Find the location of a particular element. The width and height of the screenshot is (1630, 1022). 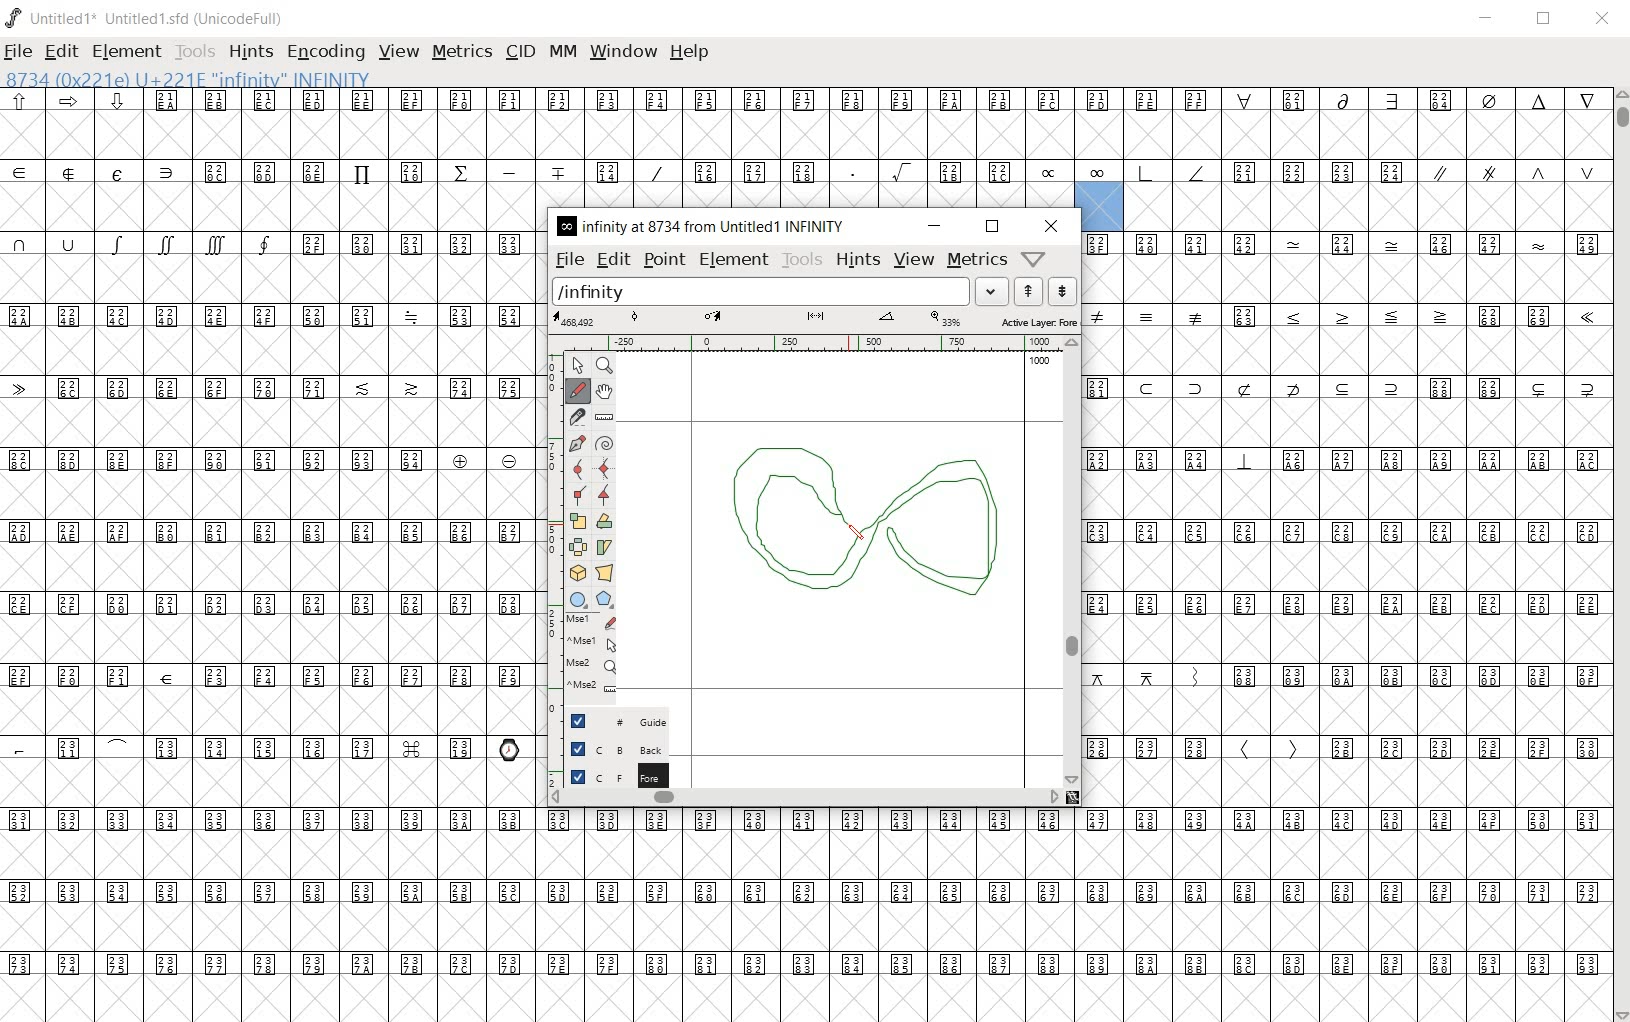

guide is located at coordinates (607, 723).